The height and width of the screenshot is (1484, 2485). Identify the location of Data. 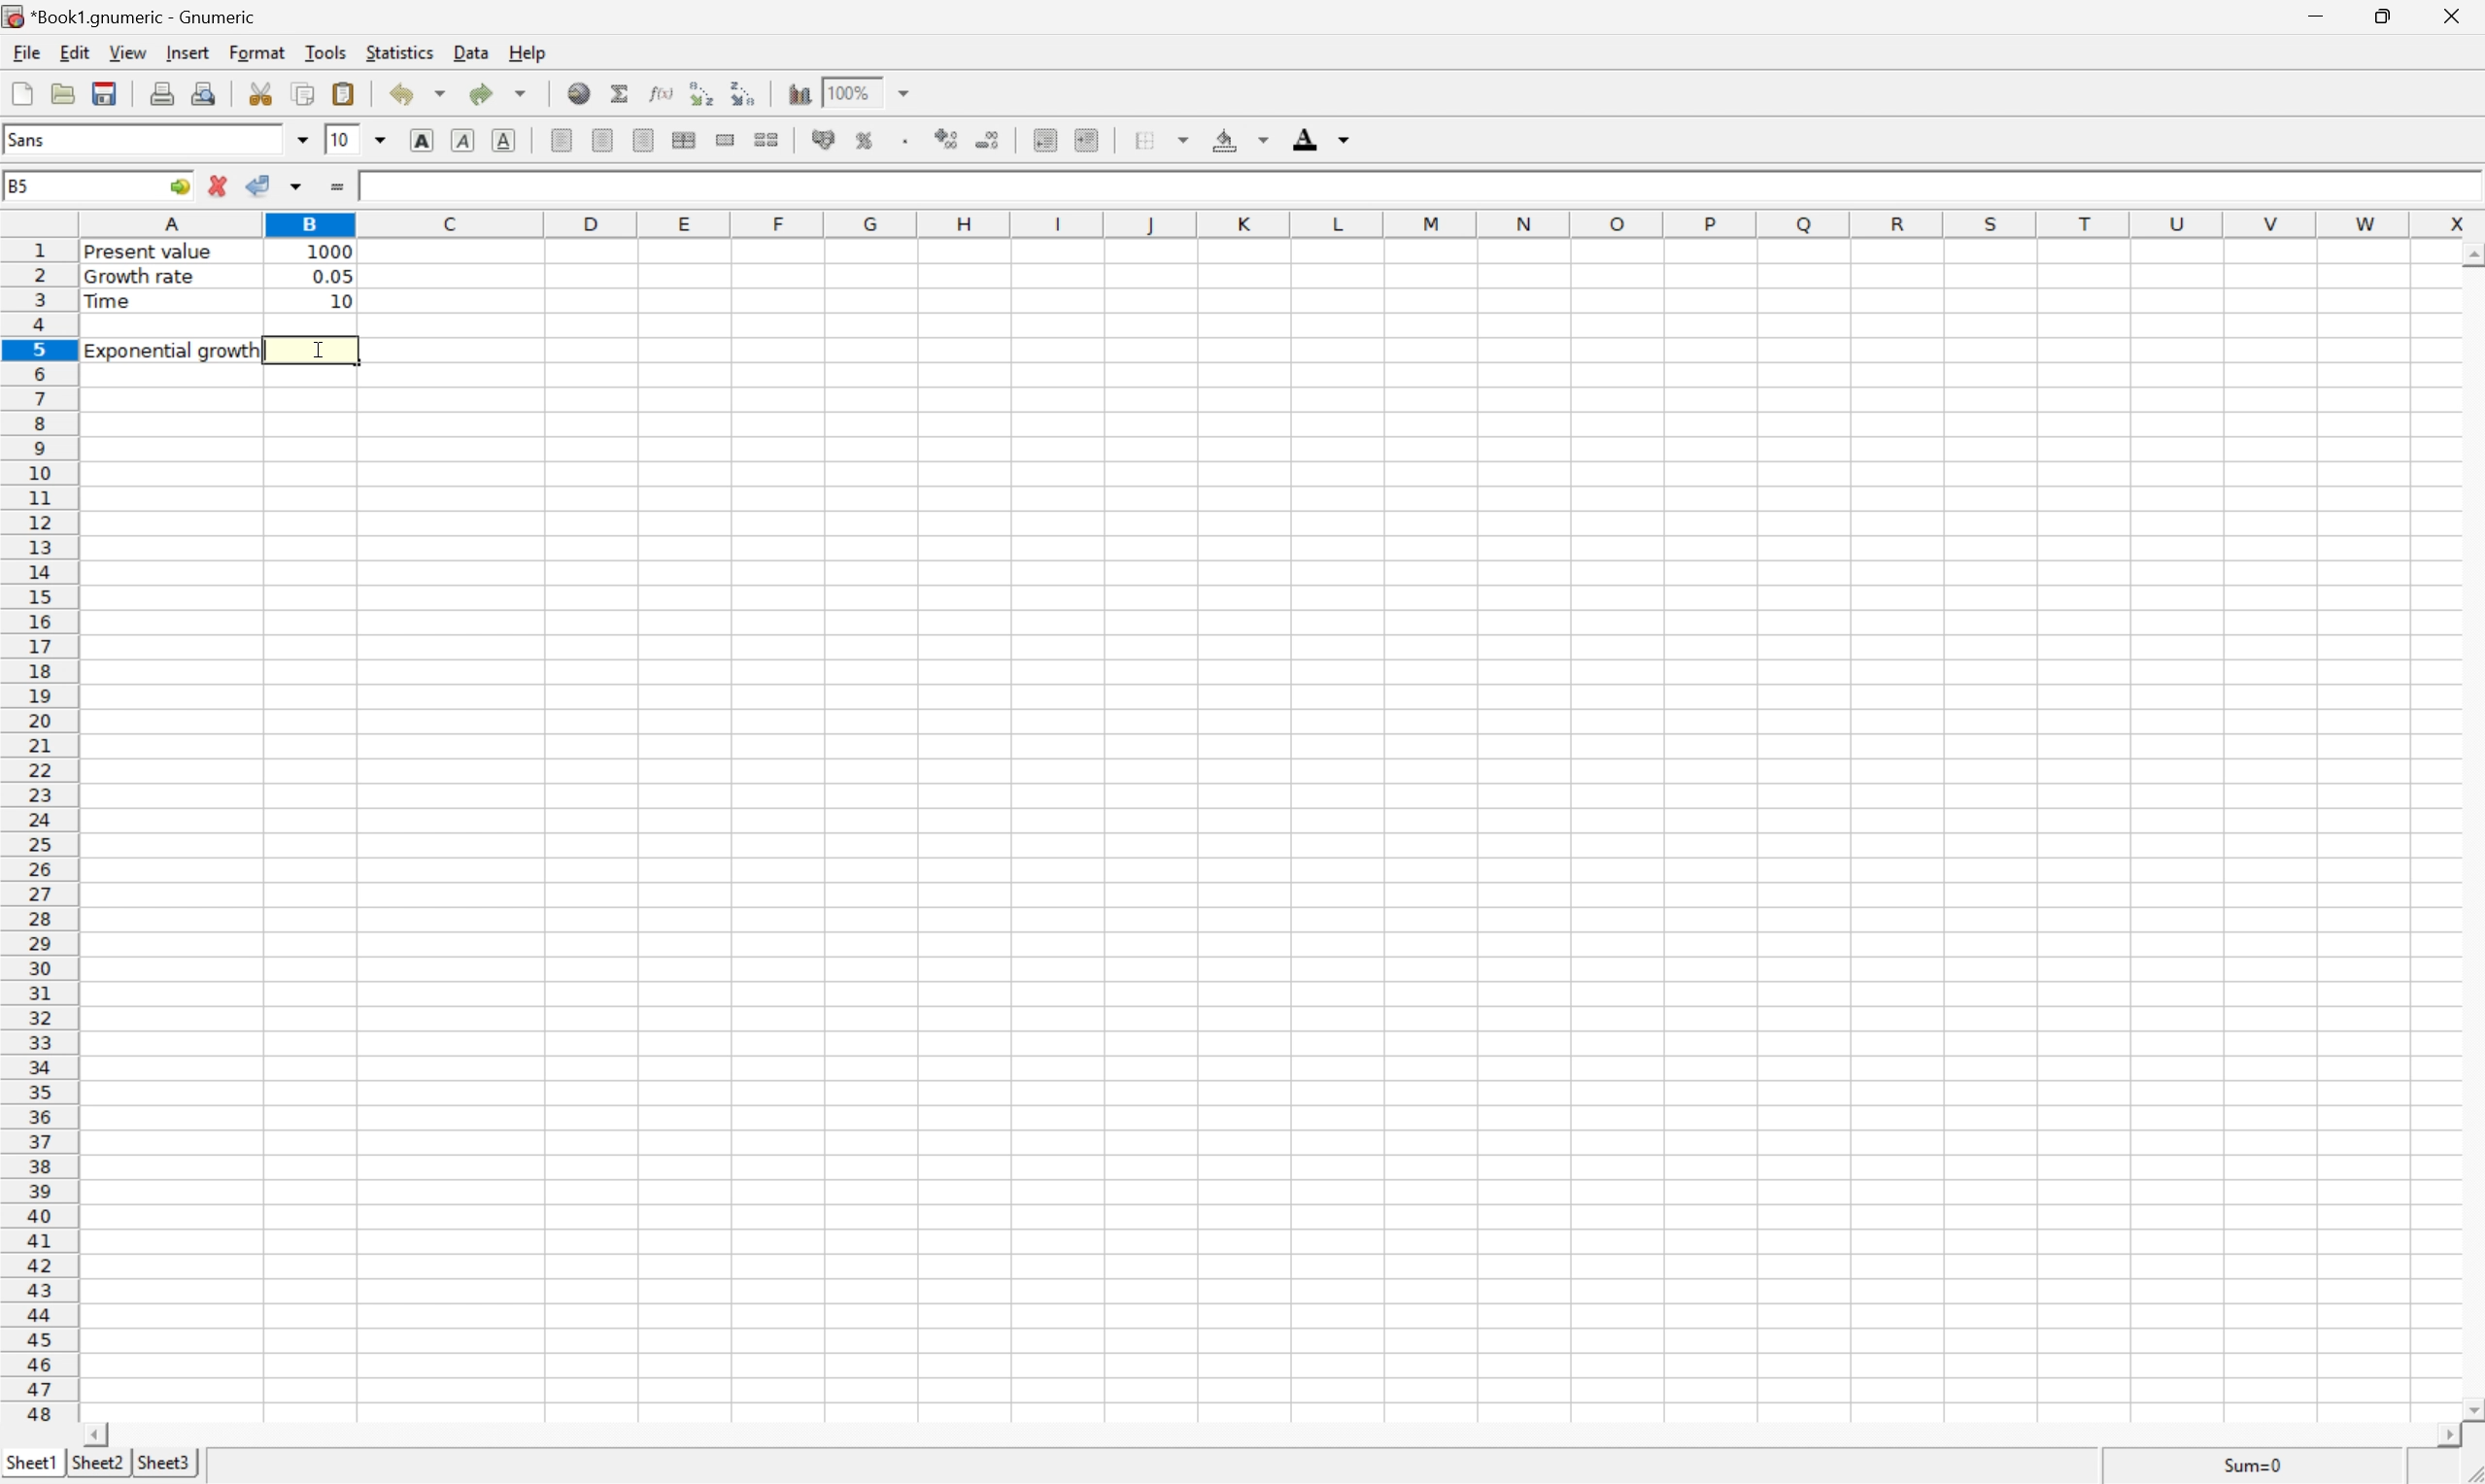
(471, 55).